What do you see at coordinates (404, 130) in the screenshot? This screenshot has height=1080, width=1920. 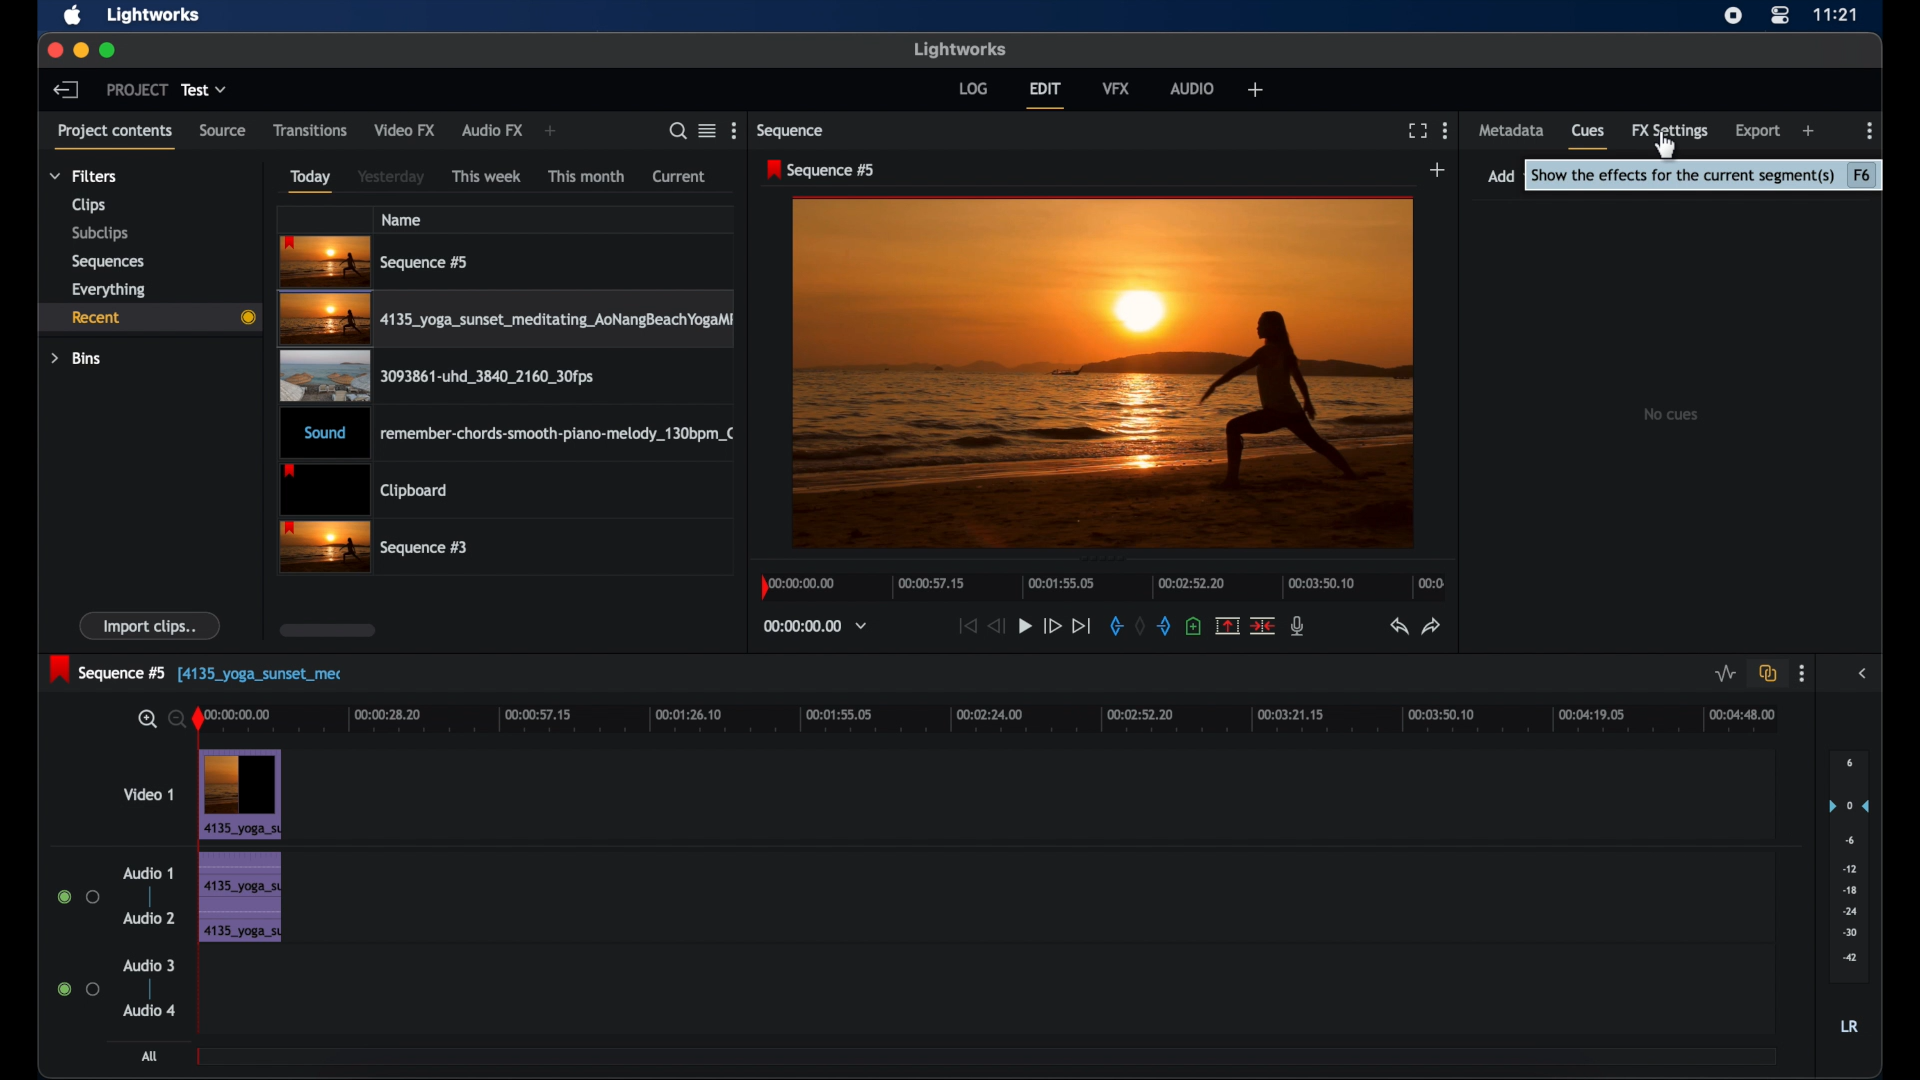 I see `video fx` at bounding box center [404, 130].